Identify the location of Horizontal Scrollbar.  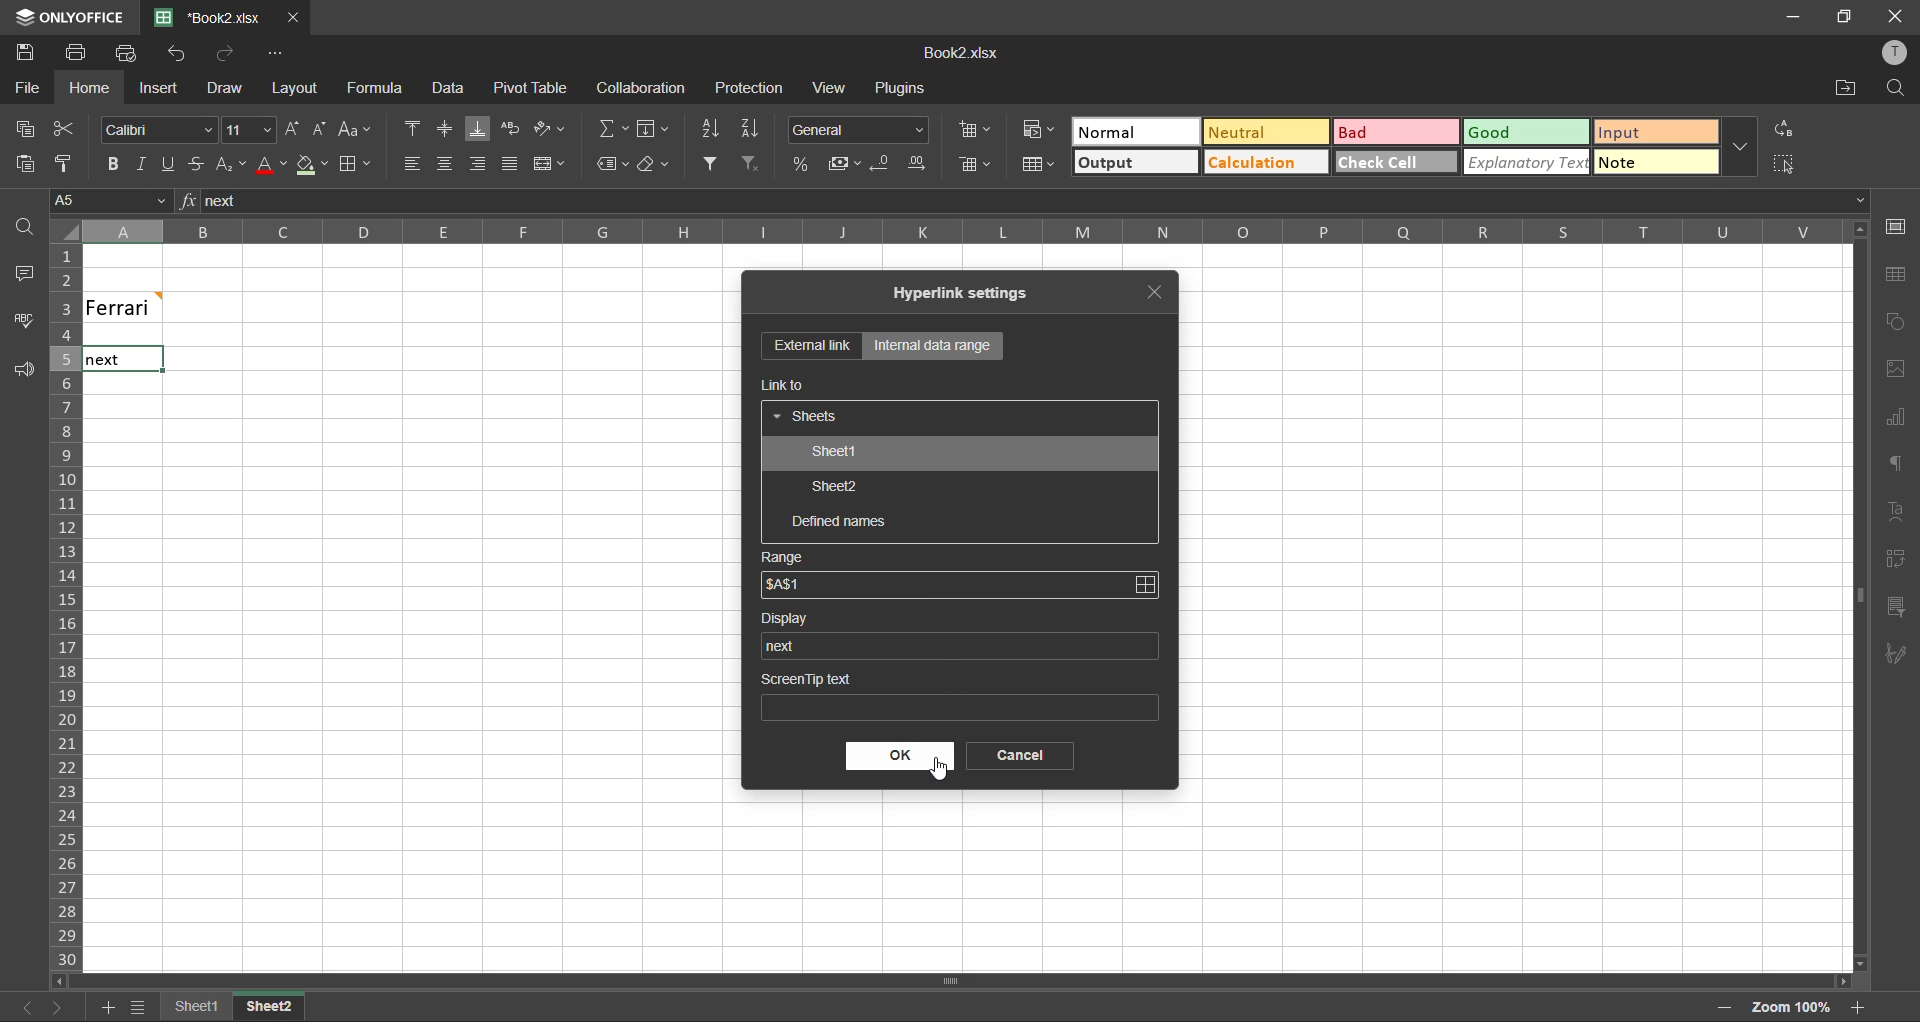
(1850, 596).